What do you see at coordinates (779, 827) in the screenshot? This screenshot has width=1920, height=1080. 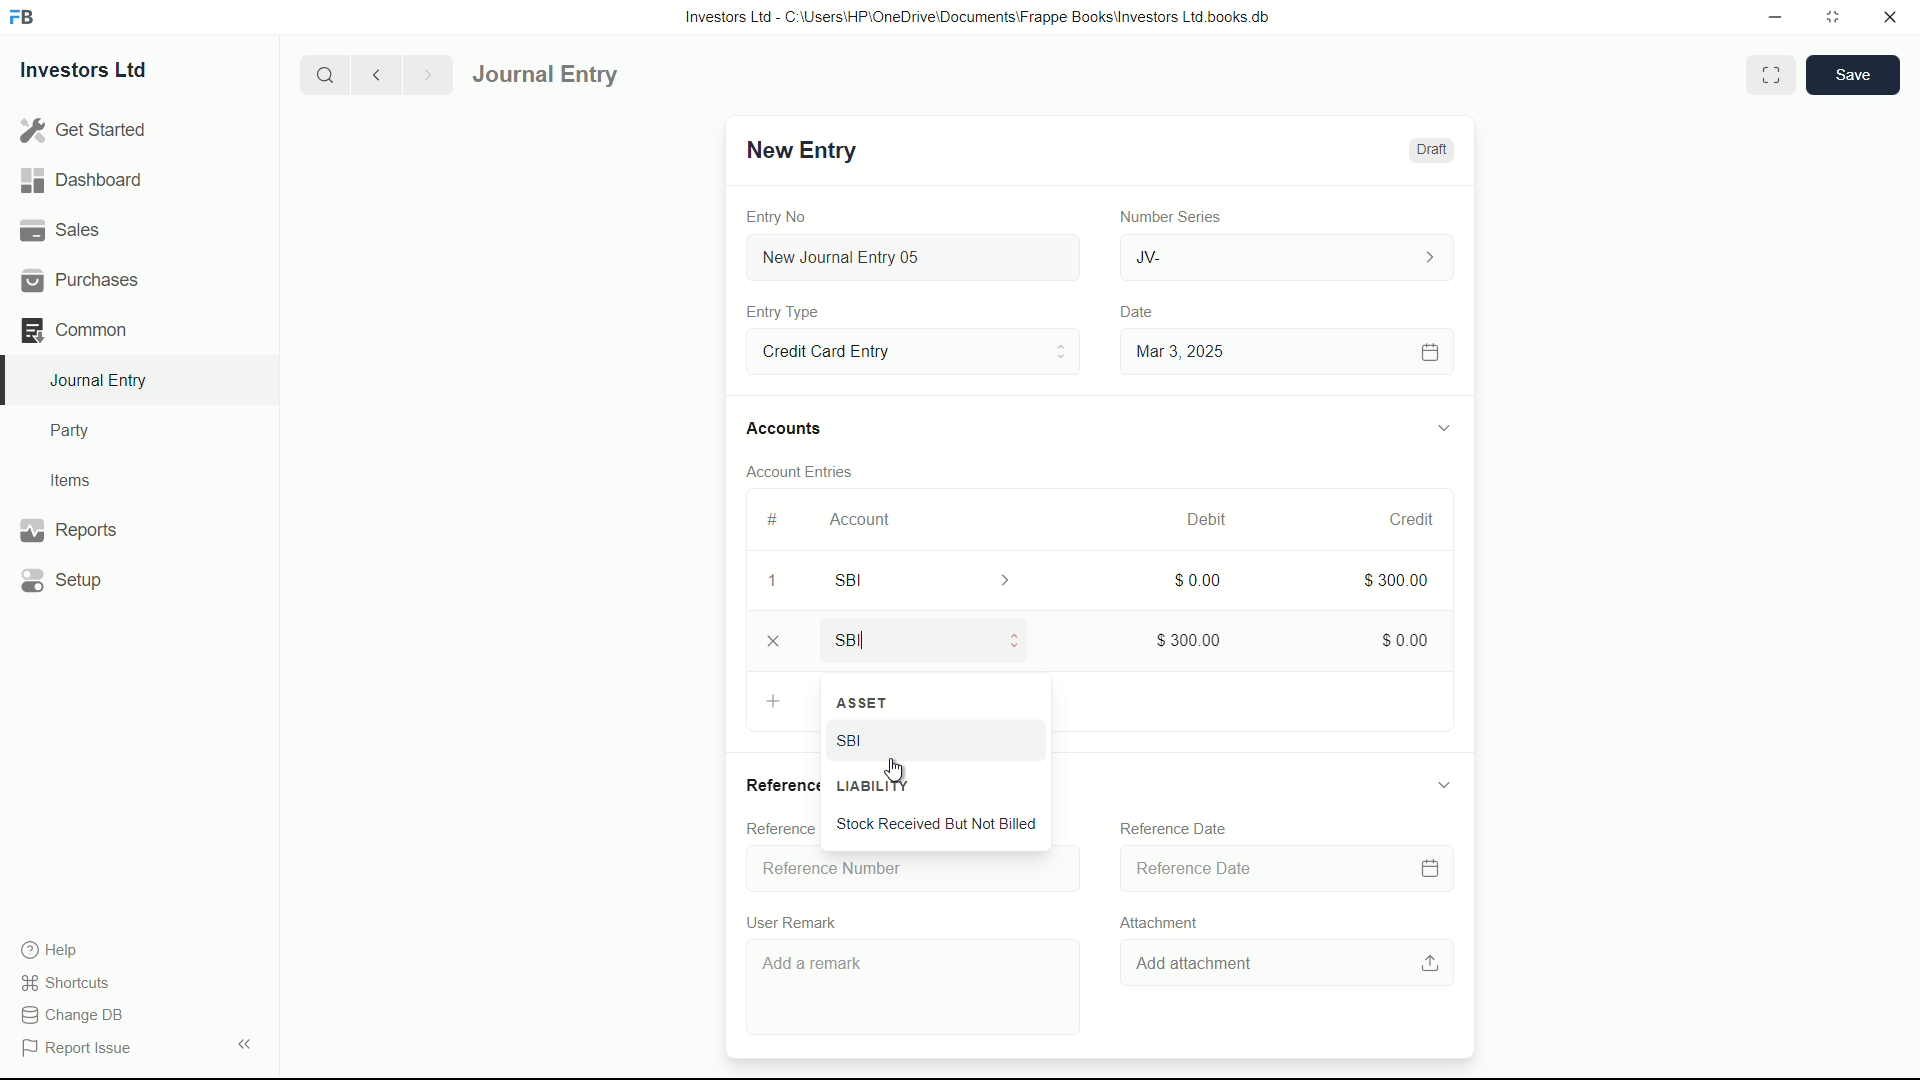 I see `Reference Number` at bounding box center [779, 827].